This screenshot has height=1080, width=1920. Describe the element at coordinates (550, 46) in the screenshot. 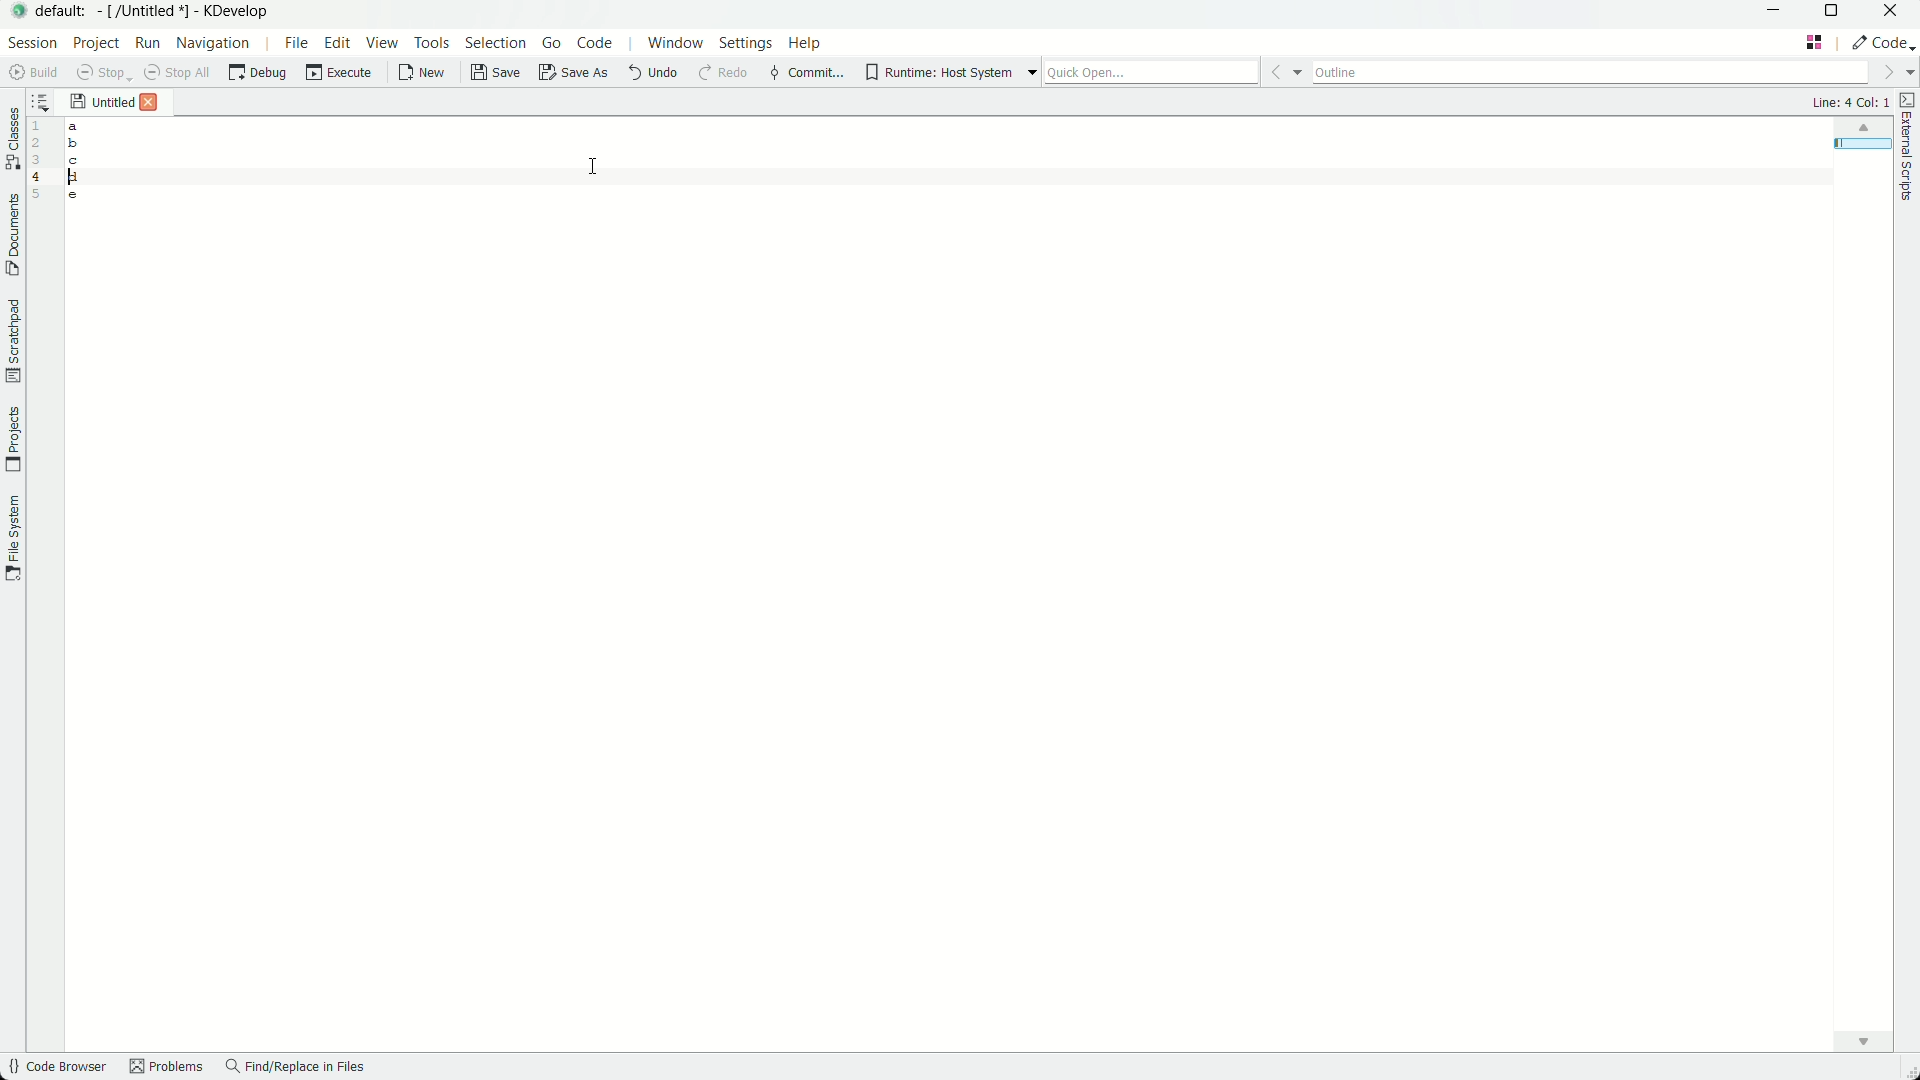

I see `go` at that location.